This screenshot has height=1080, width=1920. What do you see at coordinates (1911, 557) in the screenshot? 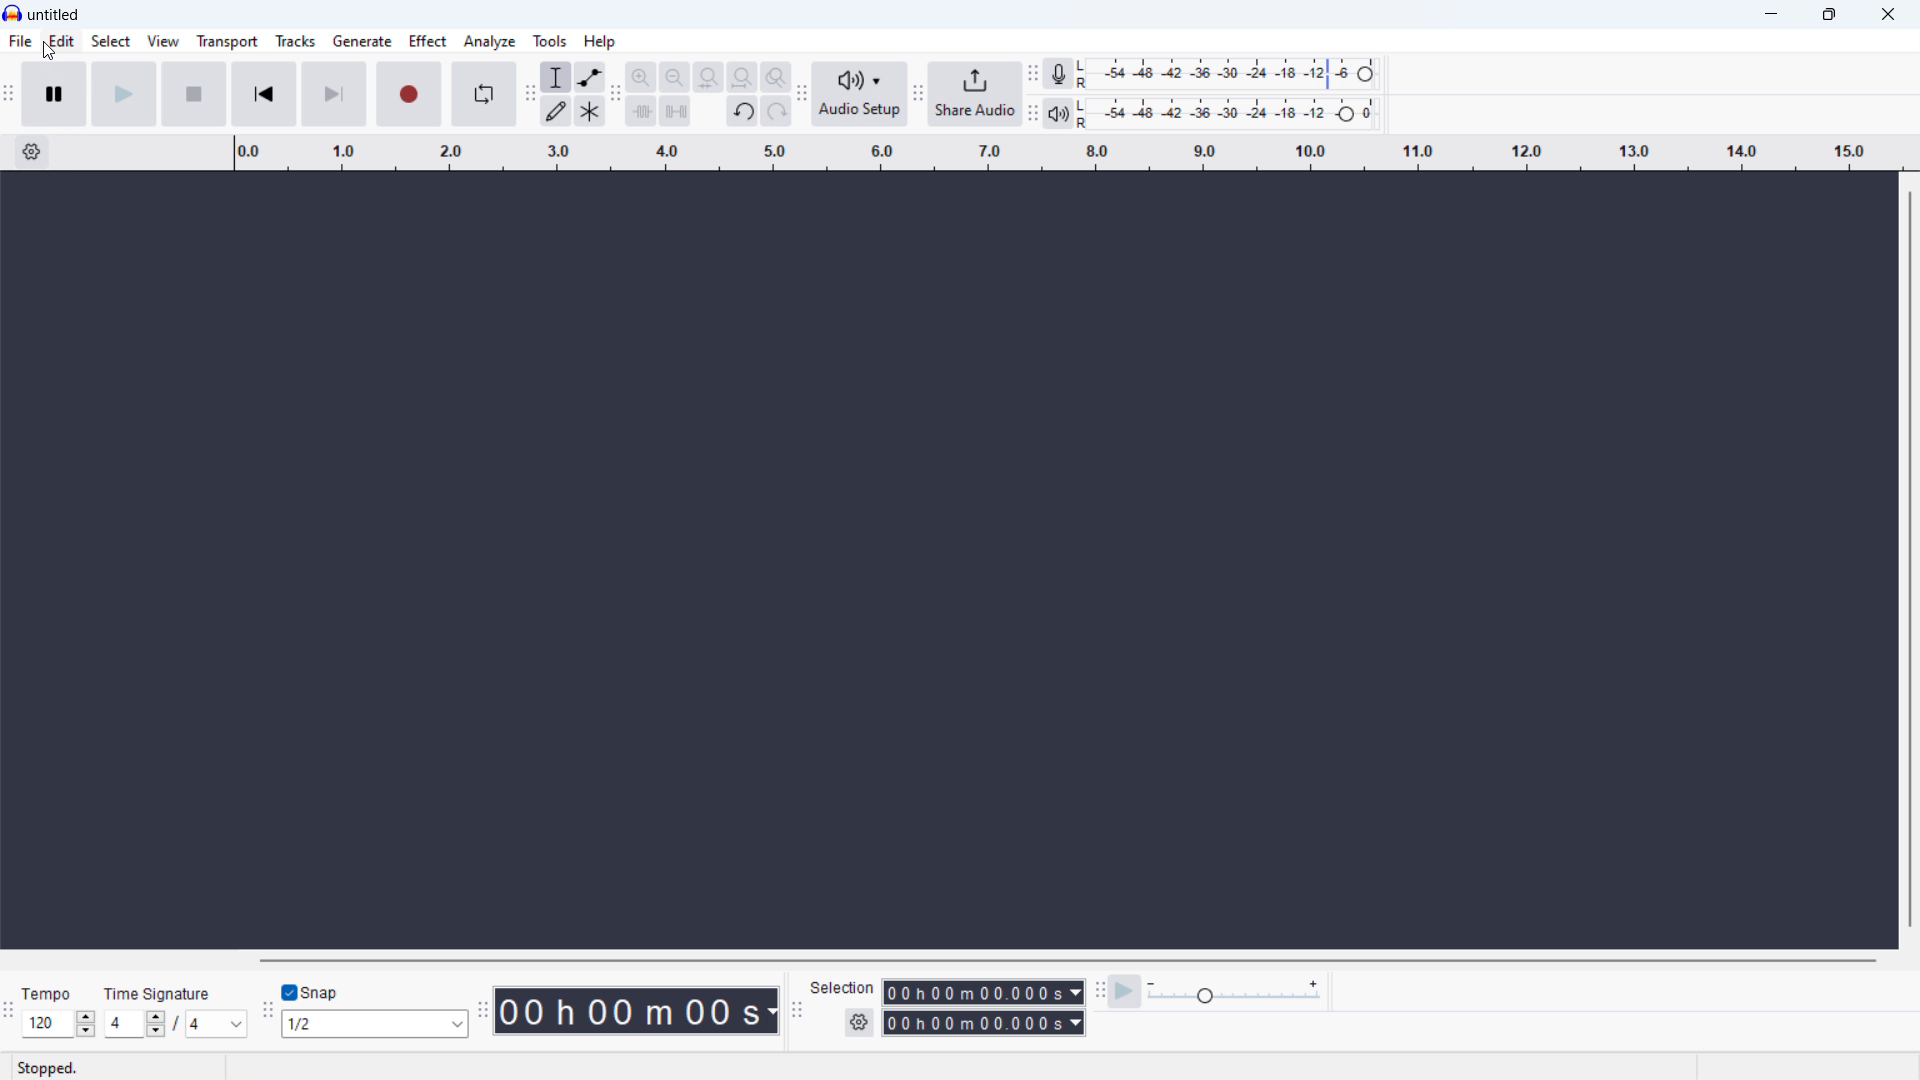
I see `vertical scrollbar` at bounding box center [1911, 557].